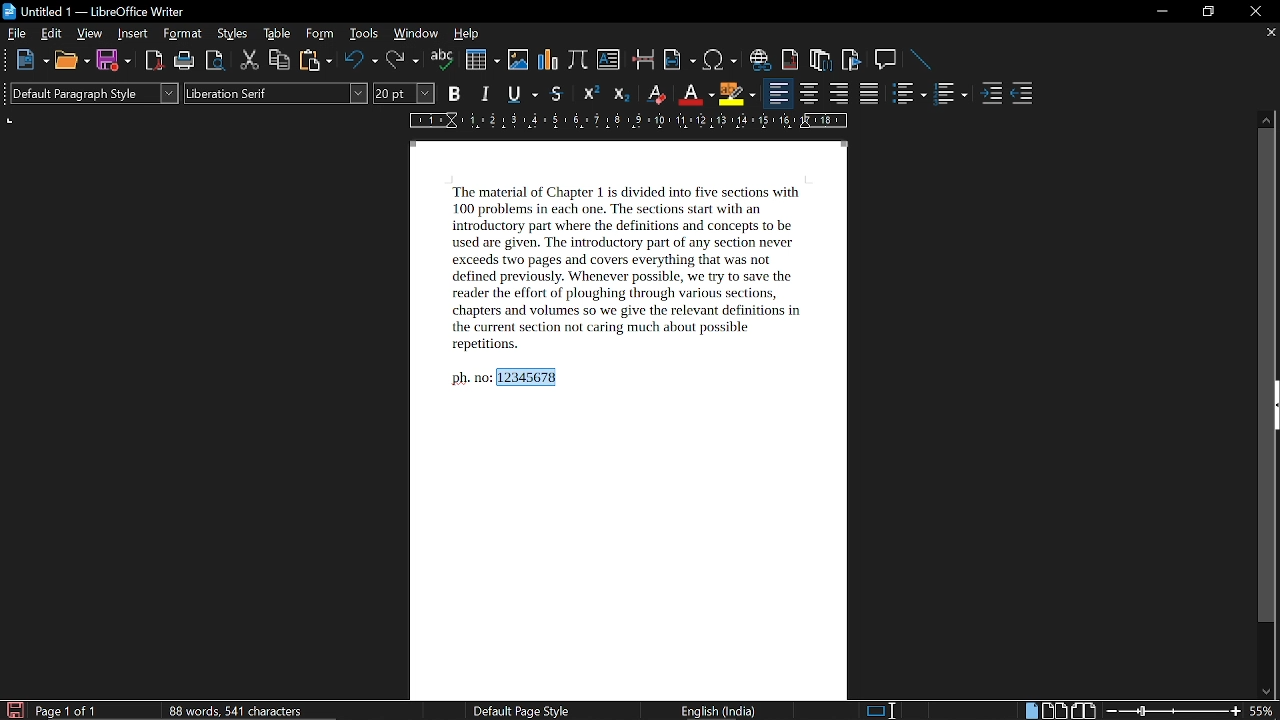 This screenshot has height=720, width=1280. Describe the element at coordinates (522, 711) in the screenshot. I see `default page style` at that location.